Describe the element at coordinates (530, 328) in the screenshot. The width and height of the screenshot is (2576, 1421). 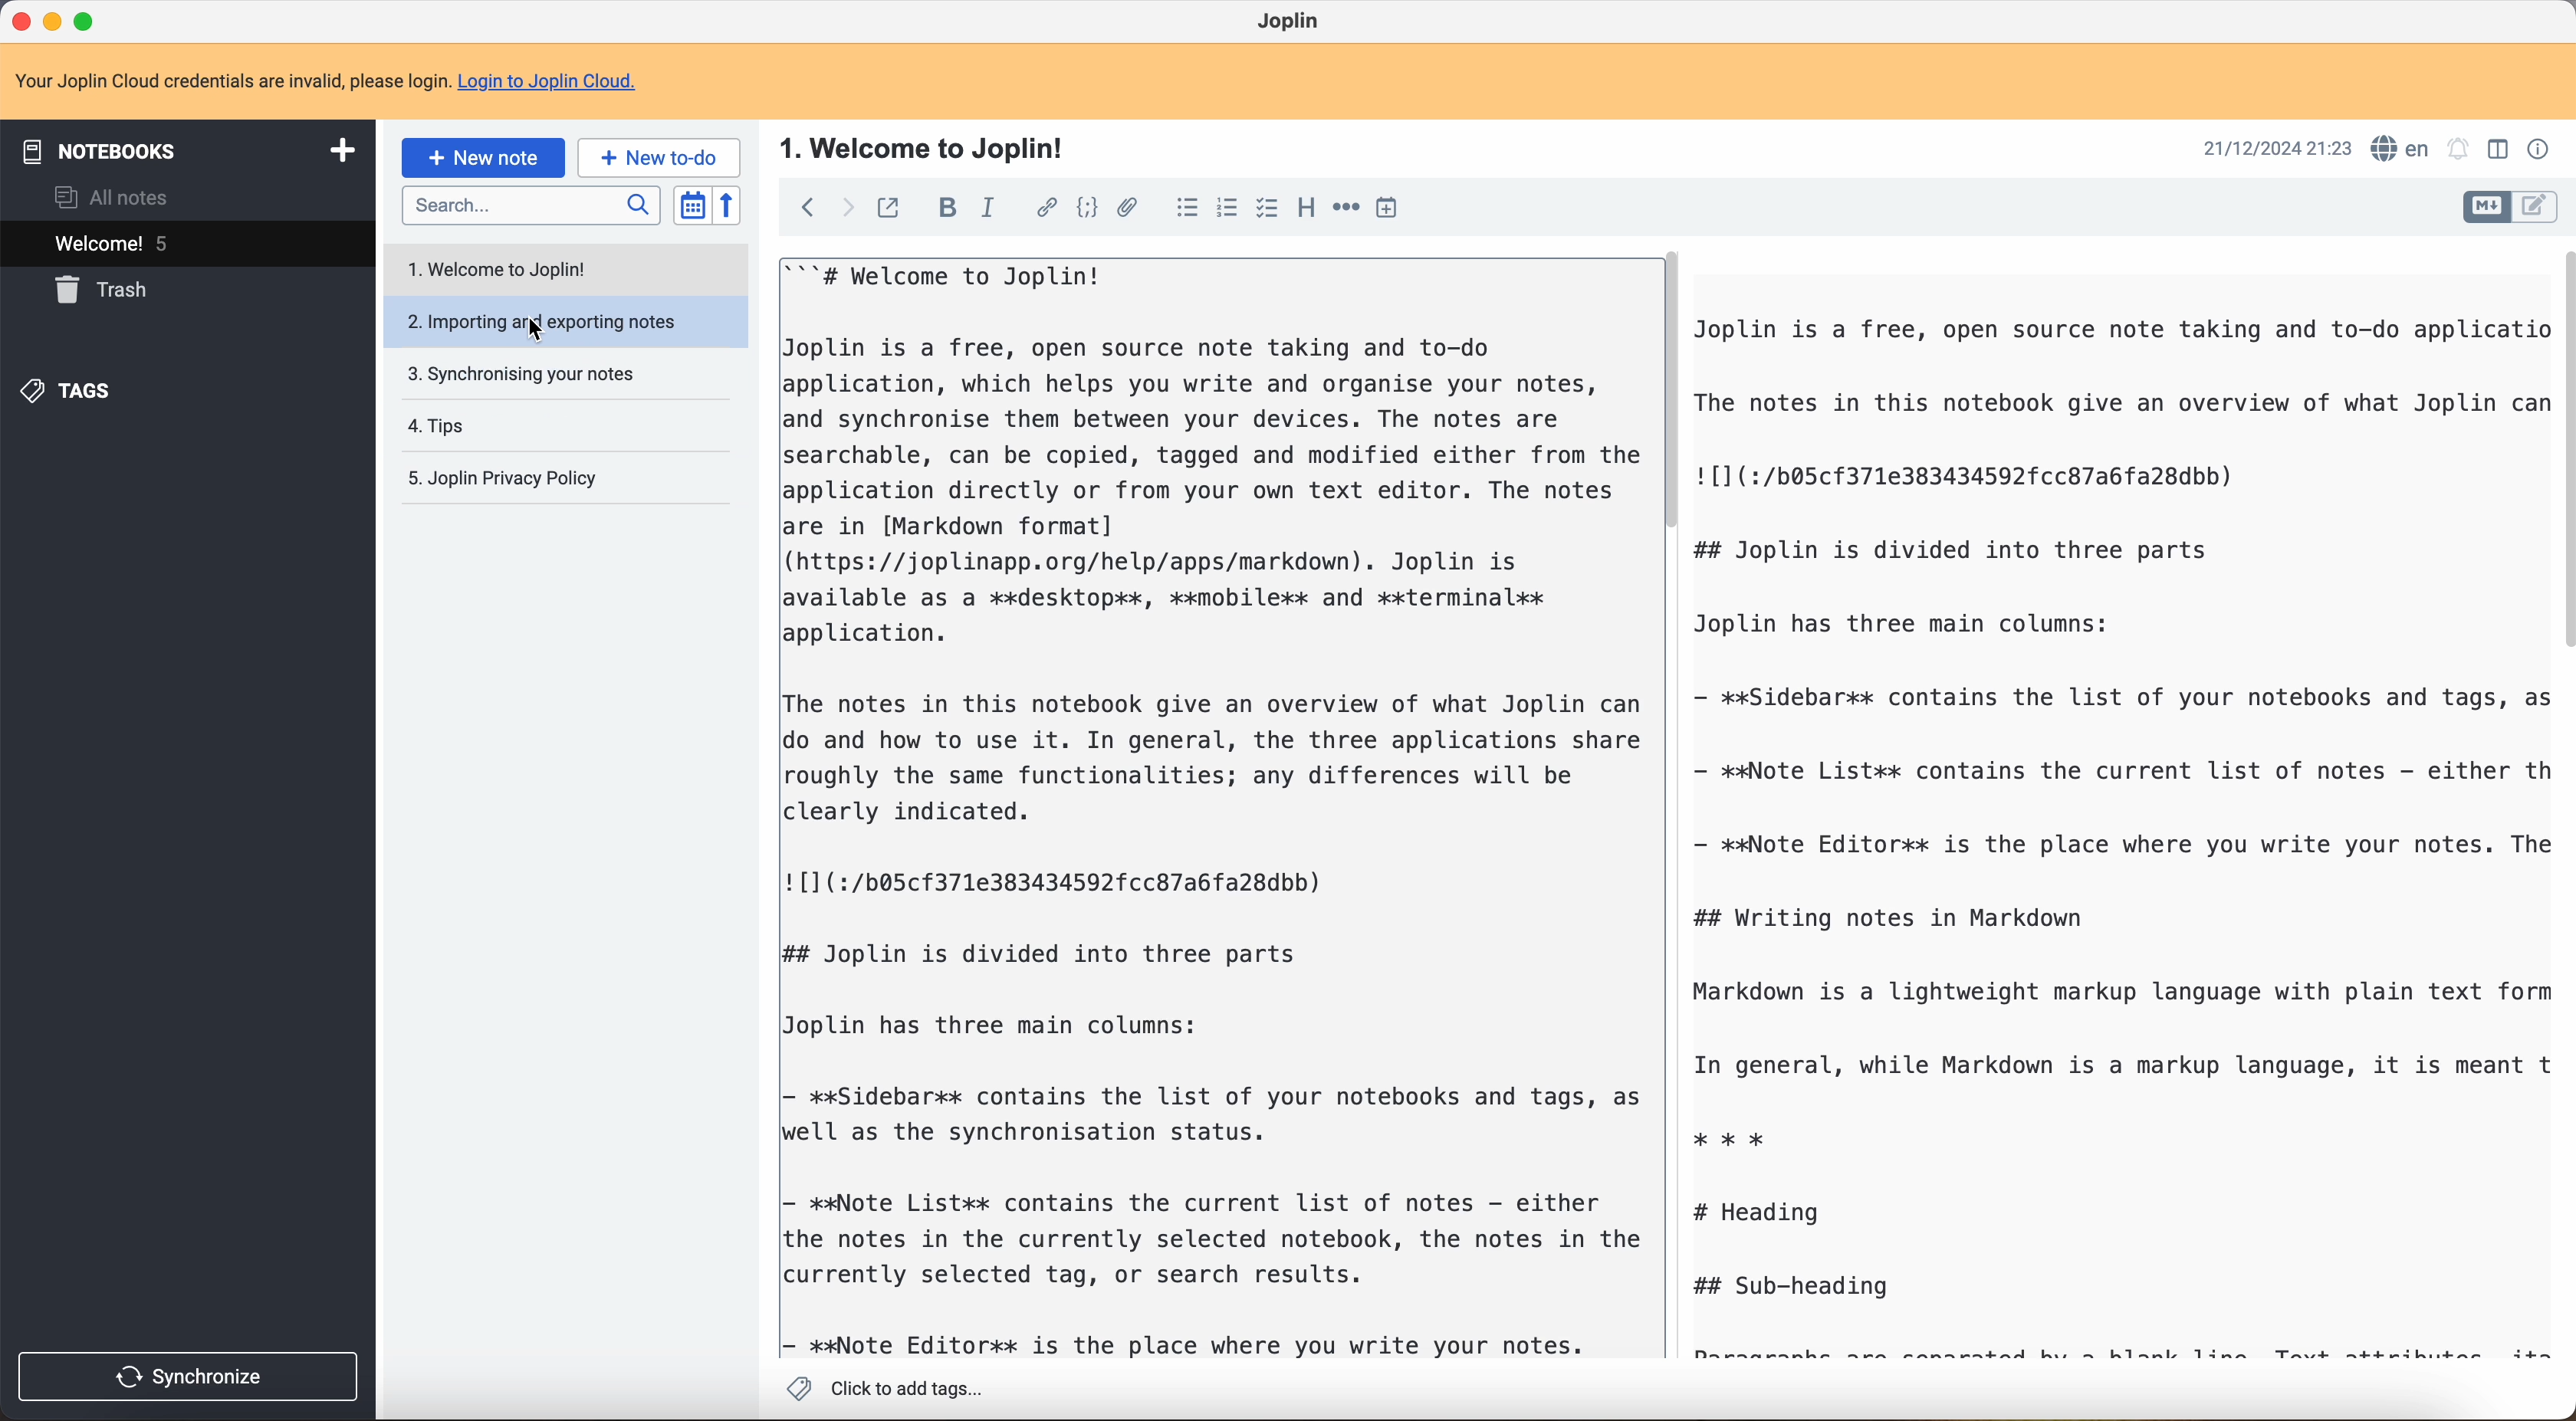
I see `cursor` at that location.